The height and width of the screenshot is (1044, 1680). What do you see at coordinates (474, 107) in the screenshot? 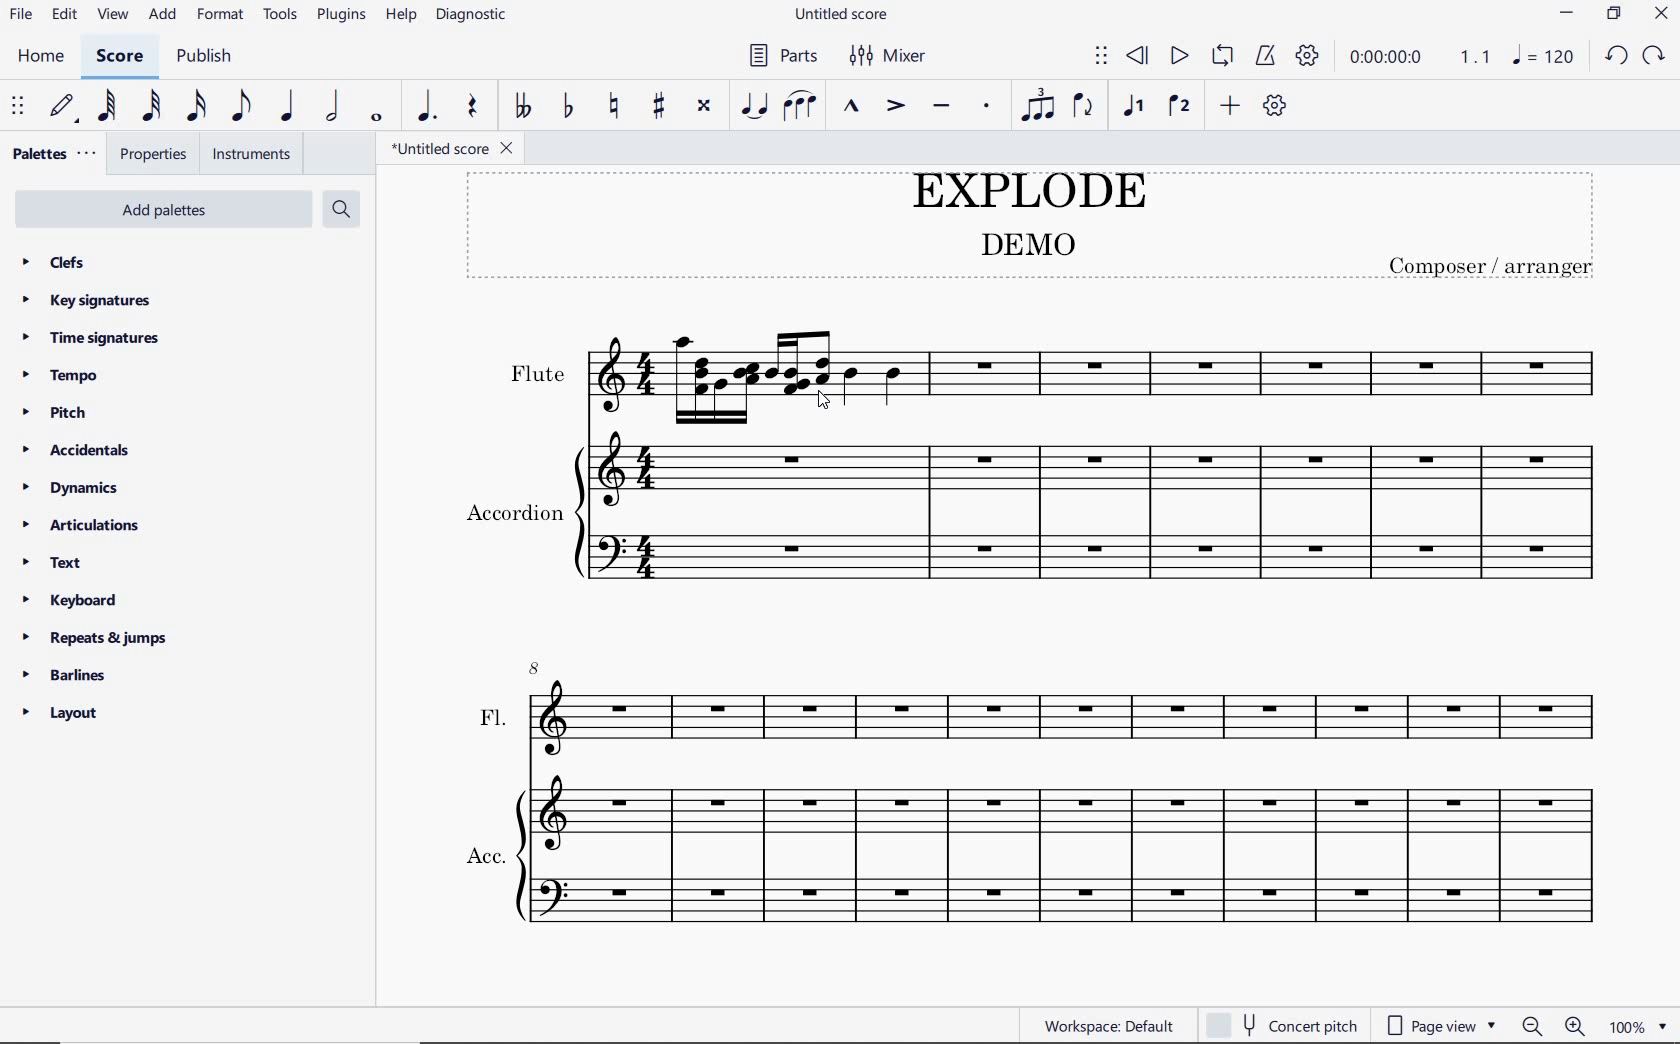
I see `rest` at bounding box center [474, 107].